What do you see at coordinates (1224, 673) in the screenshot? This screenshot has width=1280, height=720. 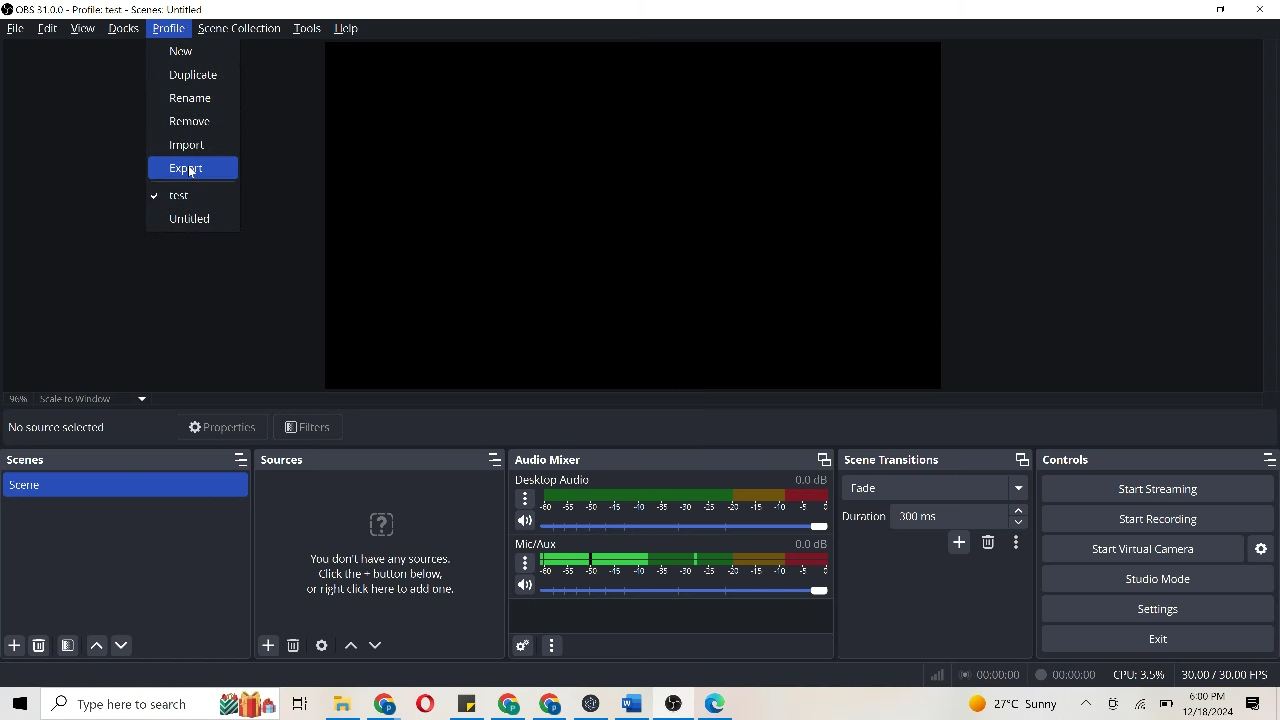 I see `30.00/30.00 FPS` at bounding box center [1224, 673].